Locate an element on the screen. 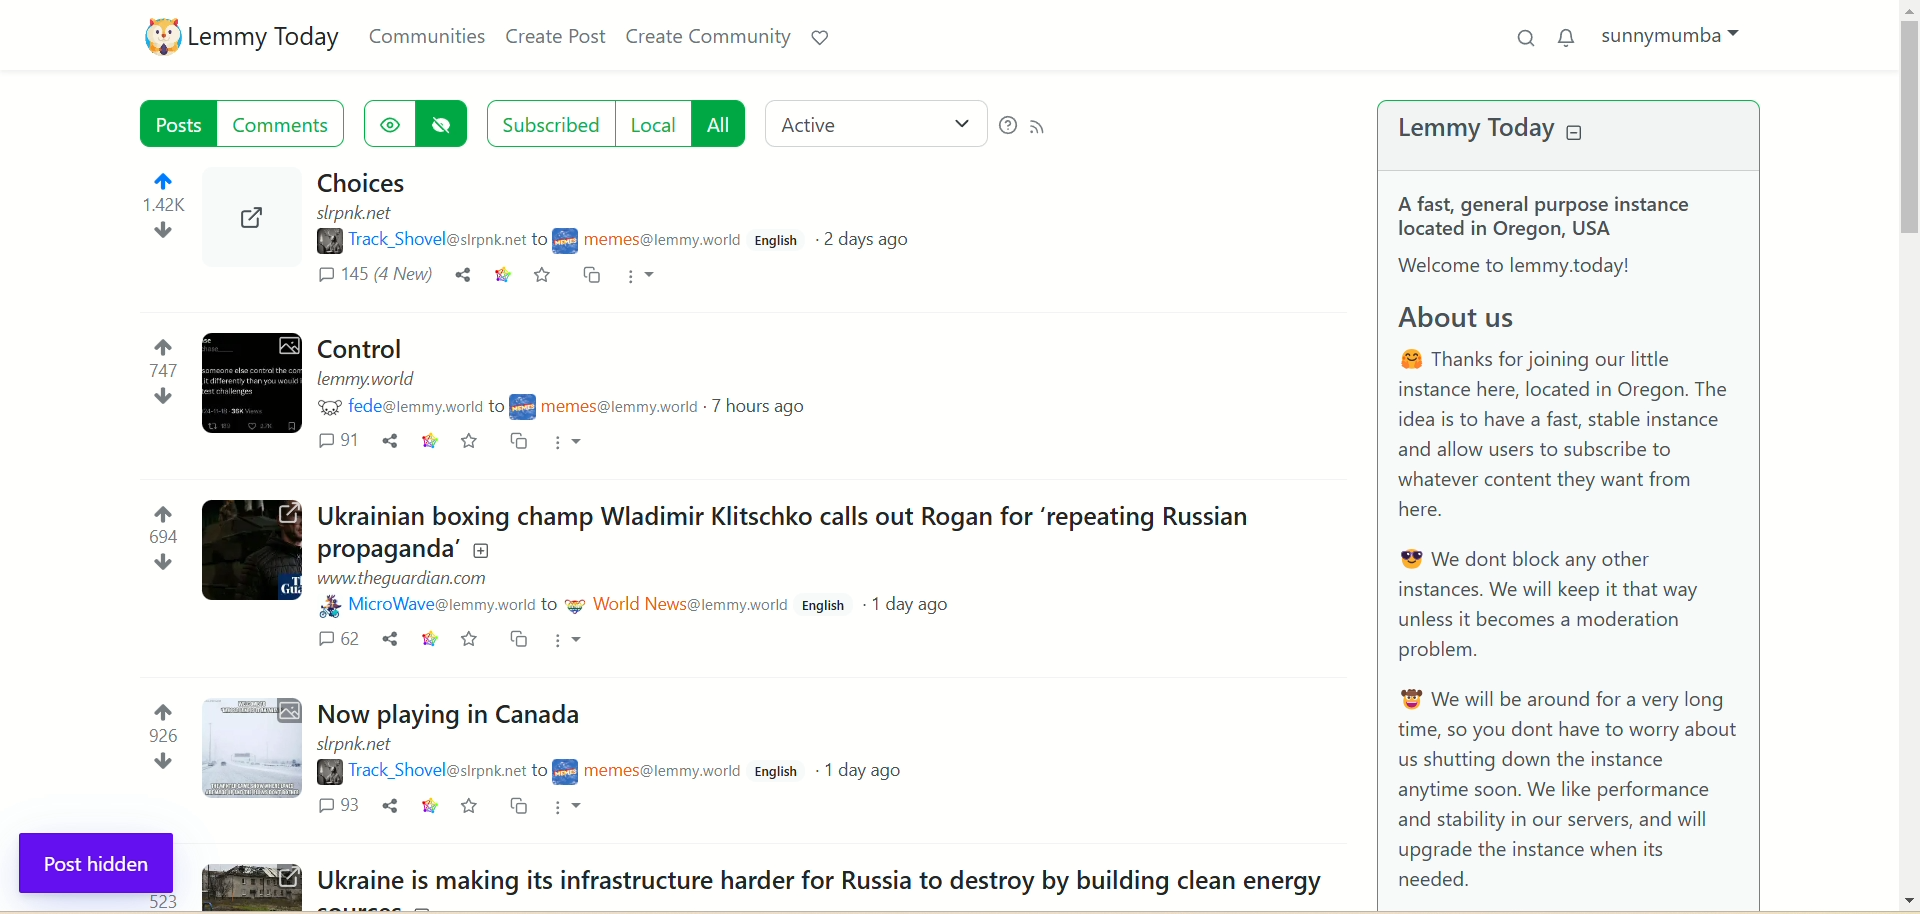  cross post is located at coordinates (519, 441).